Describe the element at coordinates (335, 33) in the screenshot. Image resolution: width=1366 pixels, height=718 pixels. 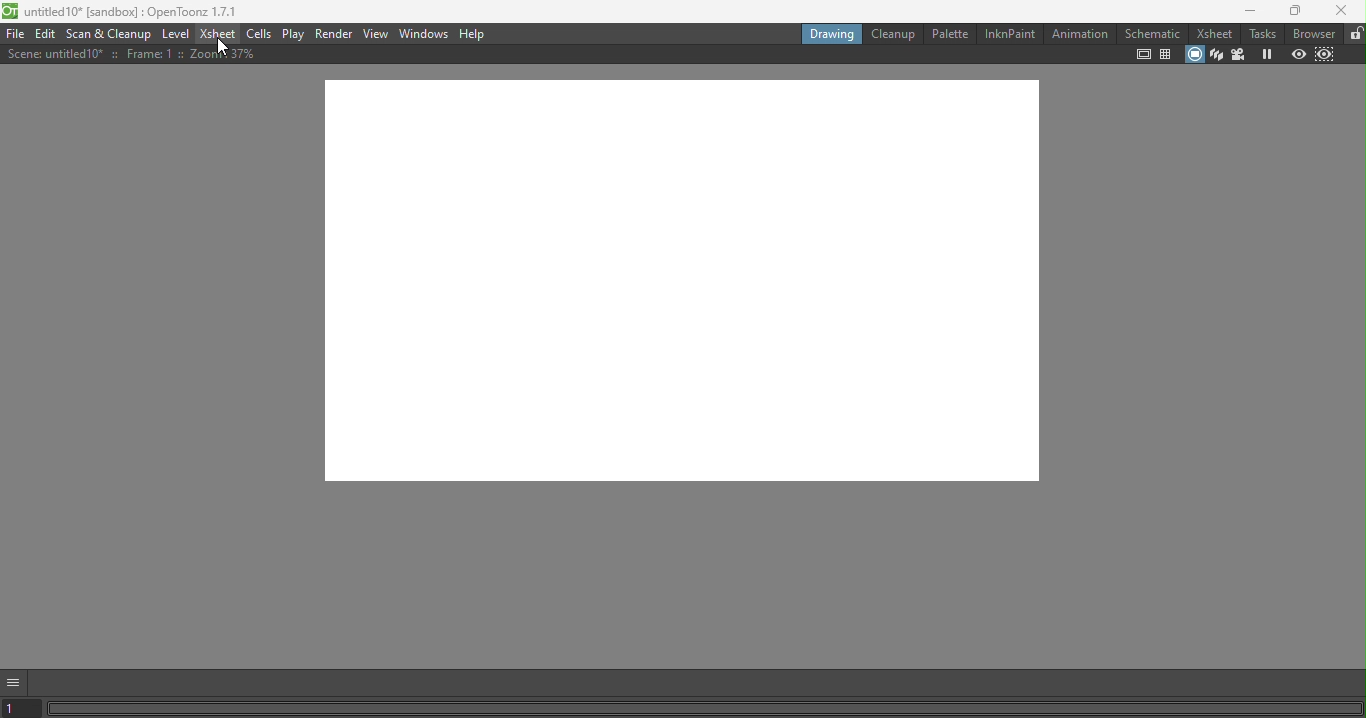
I see `Render` at that location.